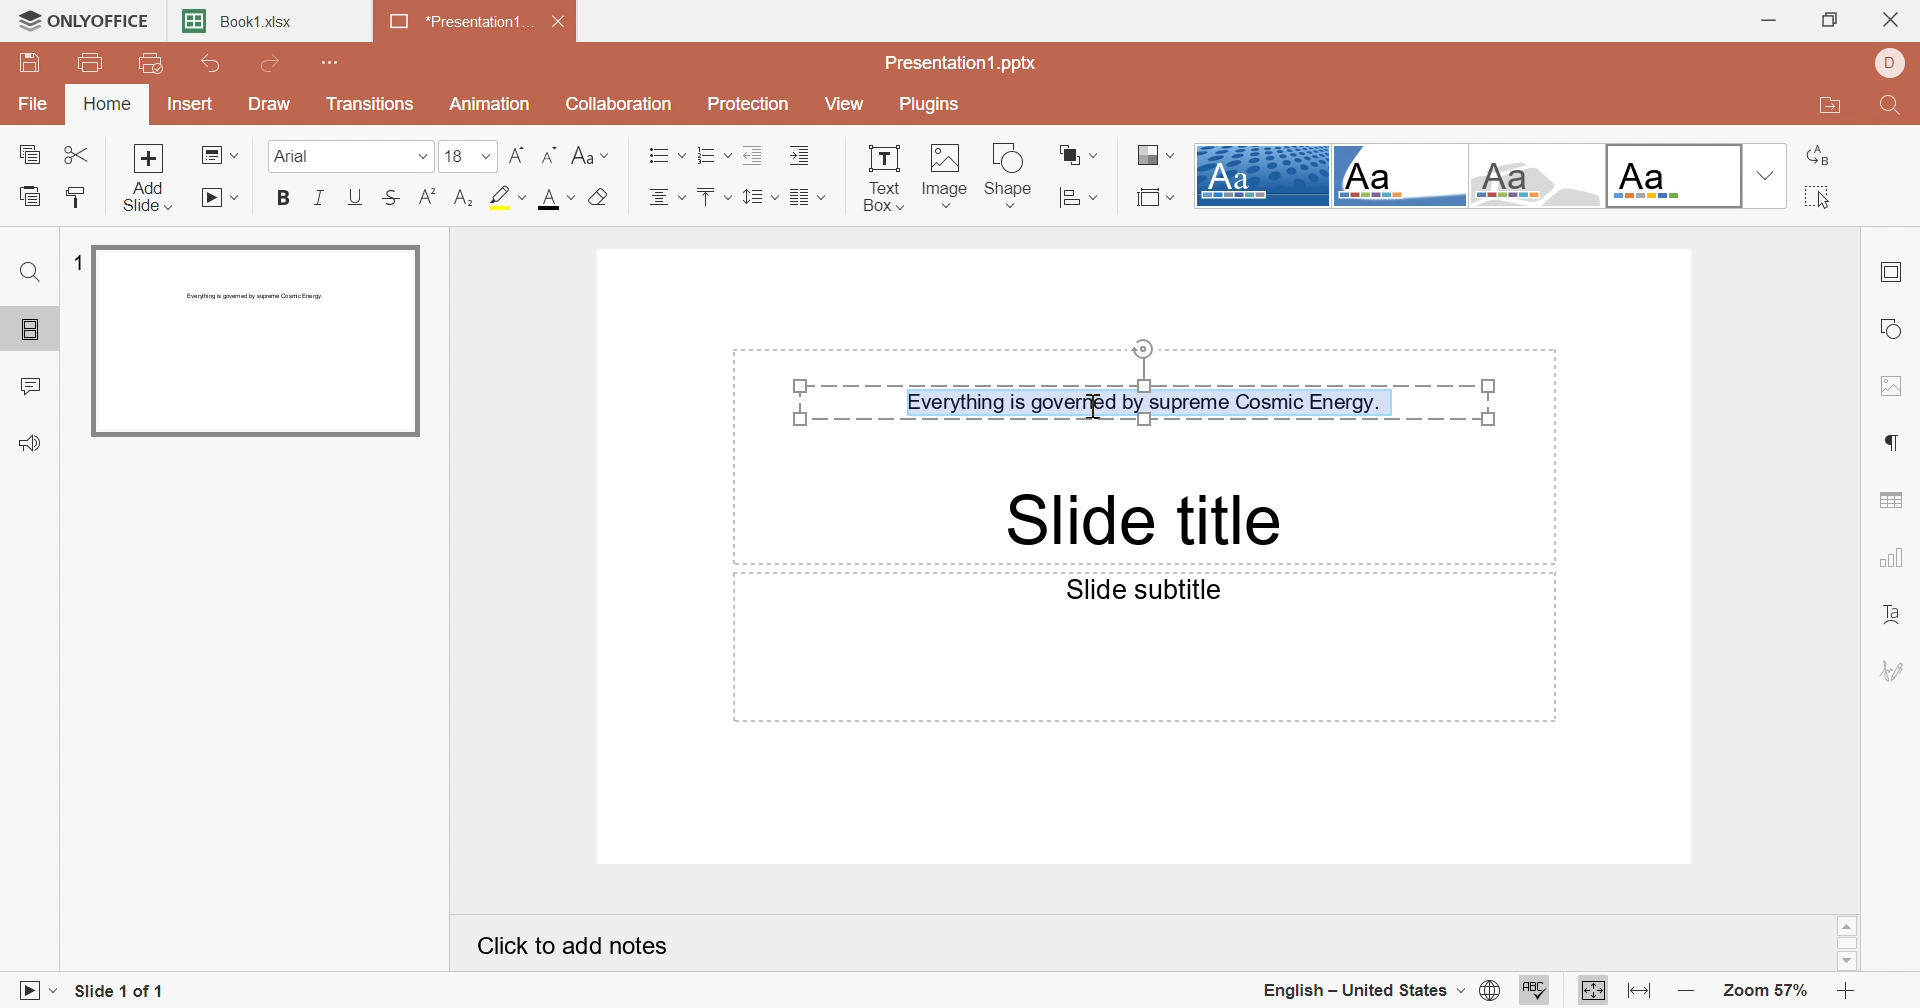 The width and height of the screenshot is (1920, 1008). Describe the element at coordinates (75, 262) in the screenshot. I see `1` at that location.